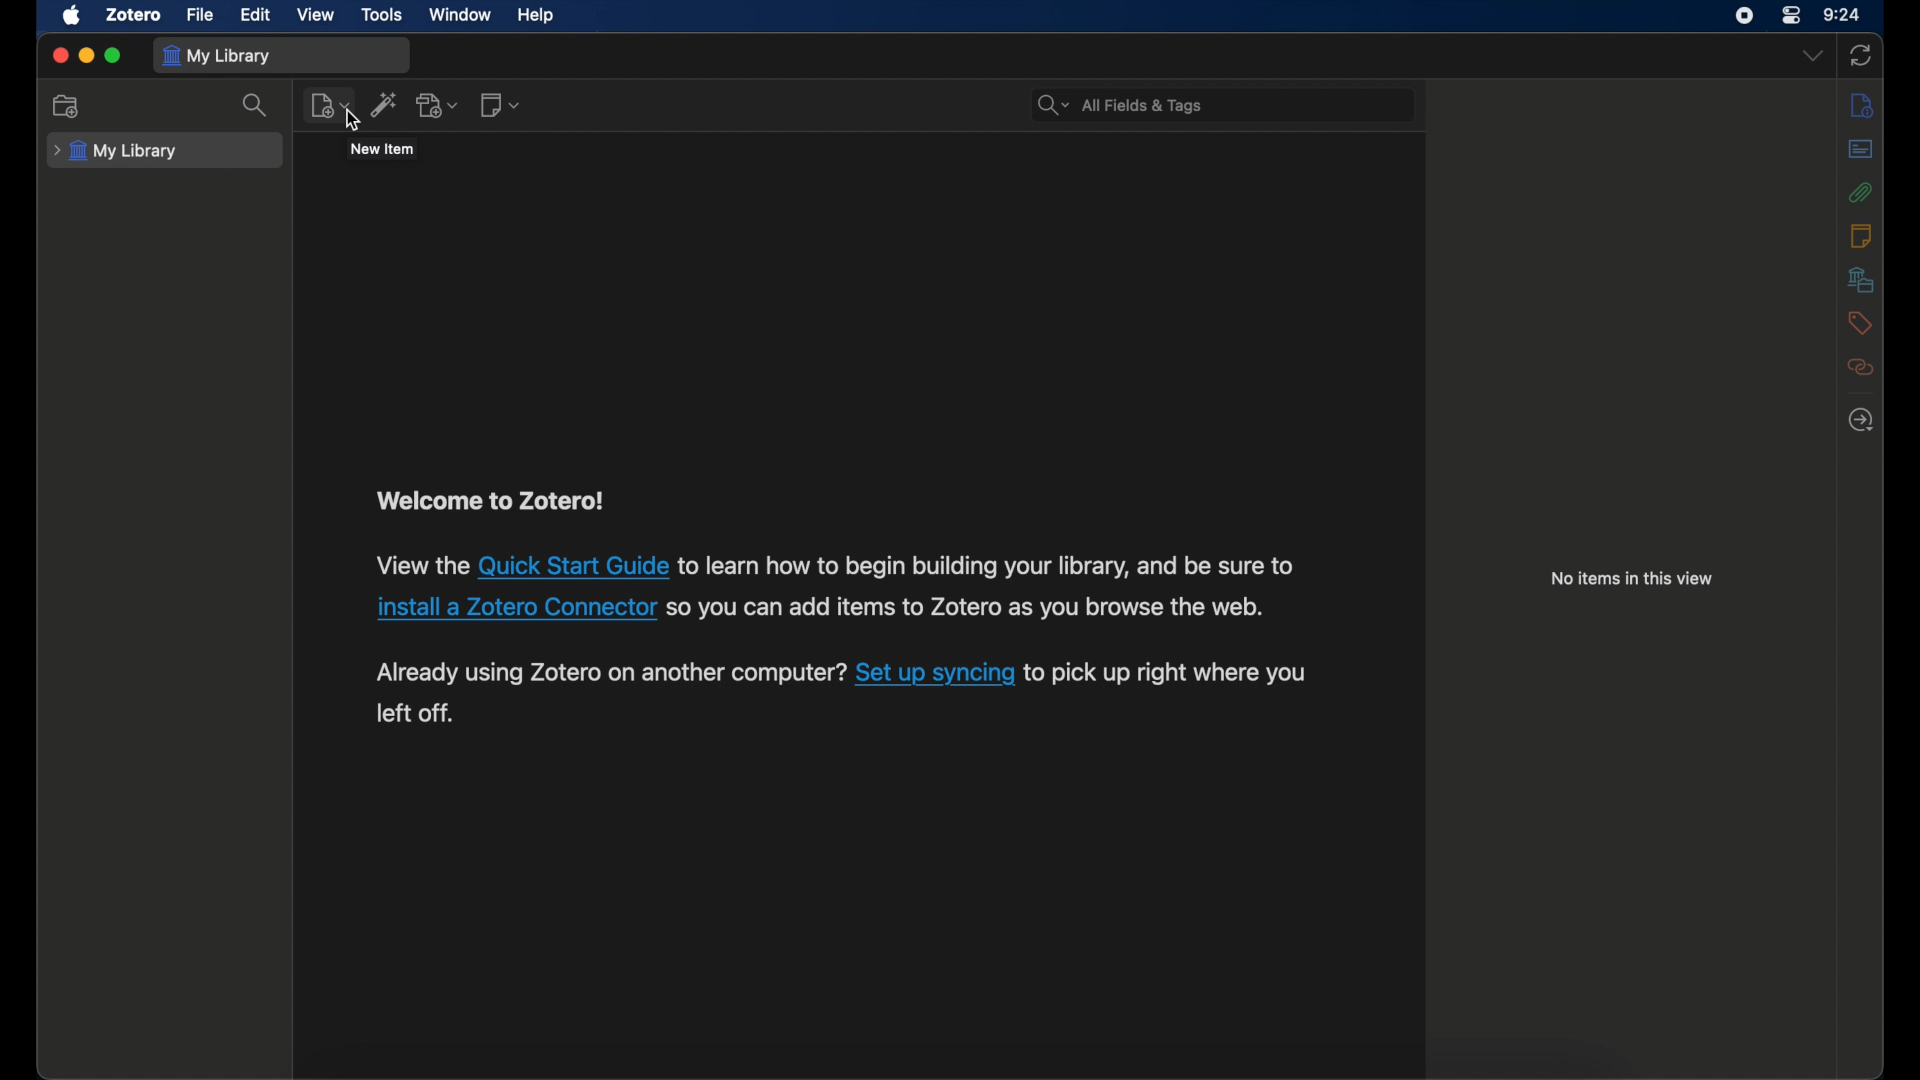 Image resolution: width=1920 pixels, height=1080 pixels. What do you see at coordinates (380, 151) in the screenshot?
I see `tooltip` at bounding box center [380, 151].